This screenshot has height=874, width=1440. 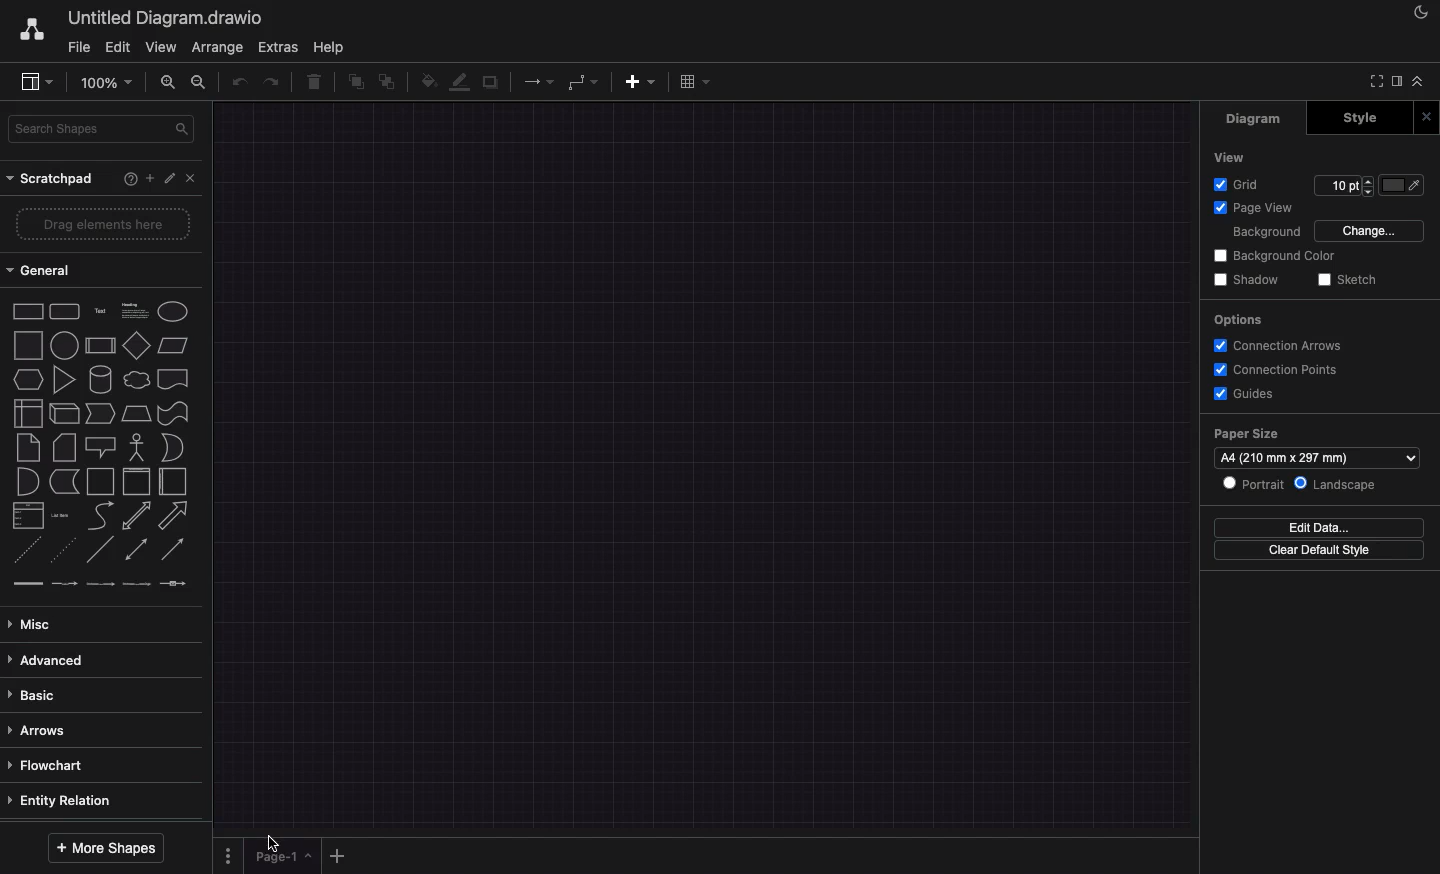 I want to click on line, so click(x=103, y=550).